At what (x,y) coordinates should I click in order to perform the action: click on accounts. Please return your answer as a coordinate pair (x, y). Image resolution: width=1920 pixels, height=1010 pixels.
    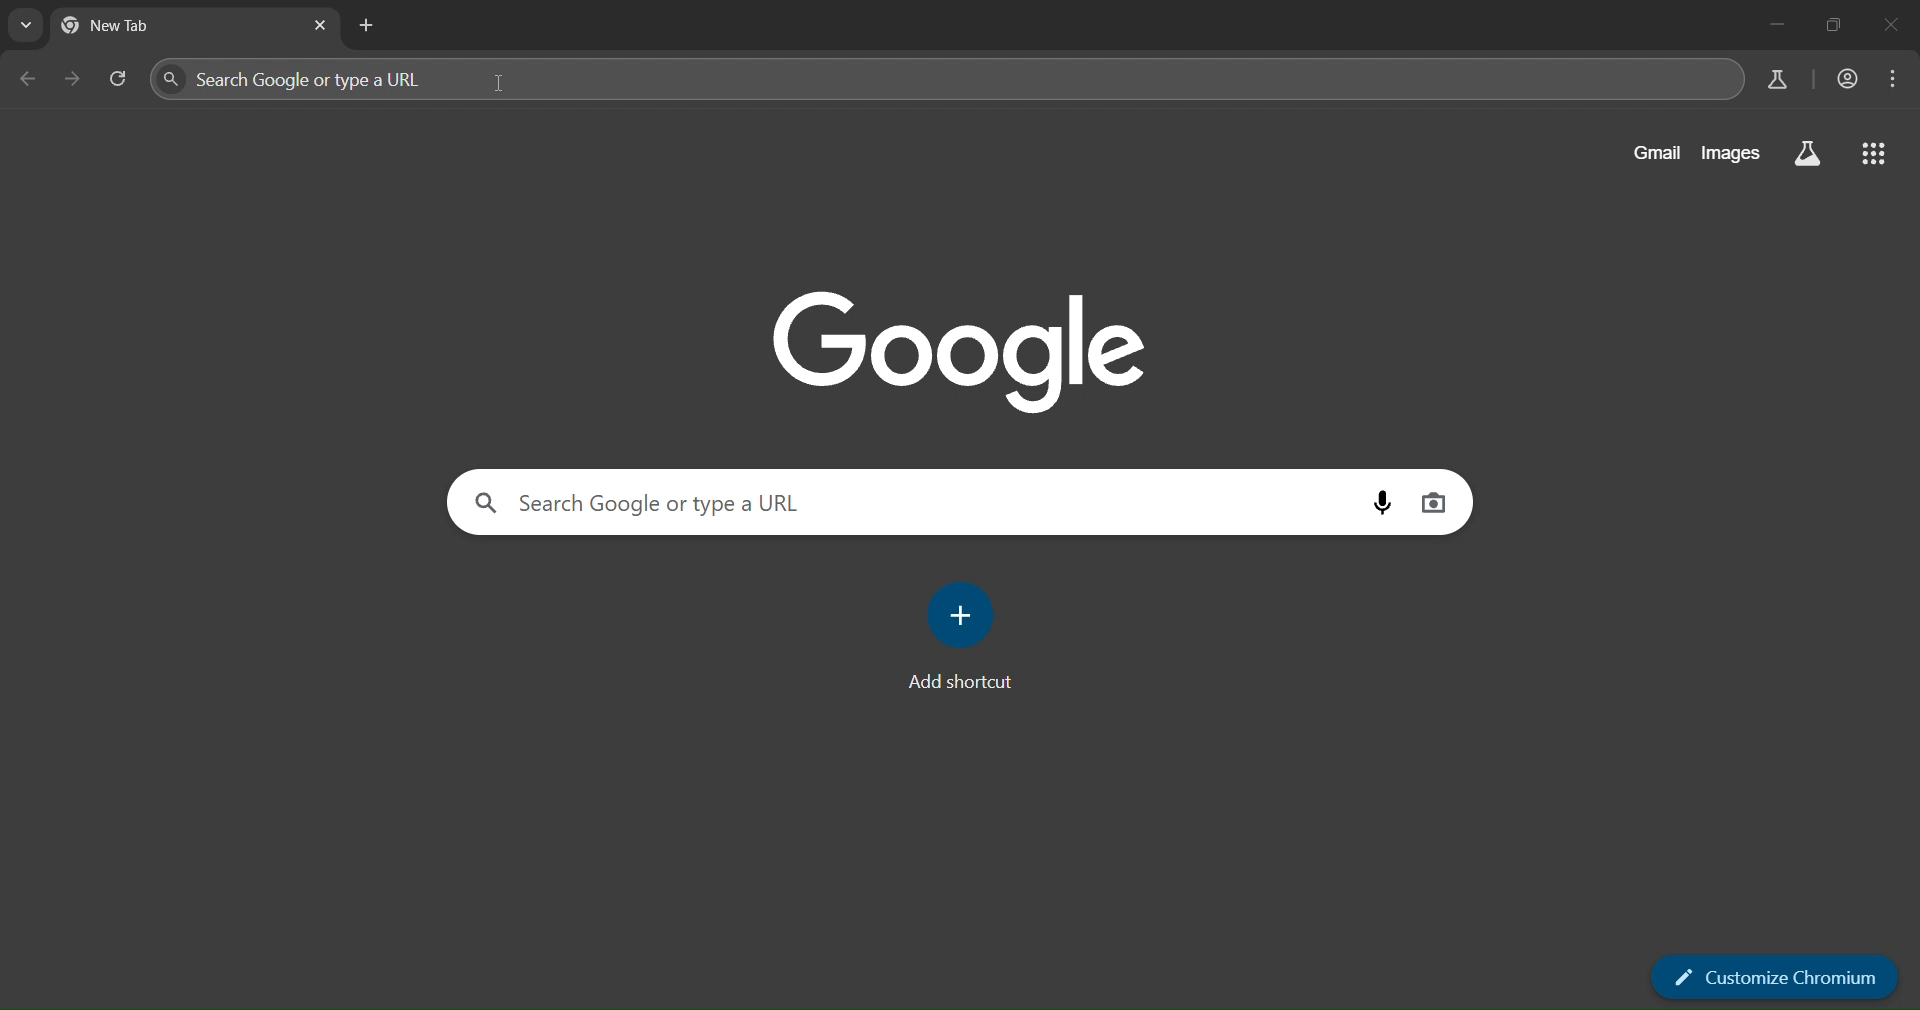
    Looking at the image, I should click on (1849, 79).